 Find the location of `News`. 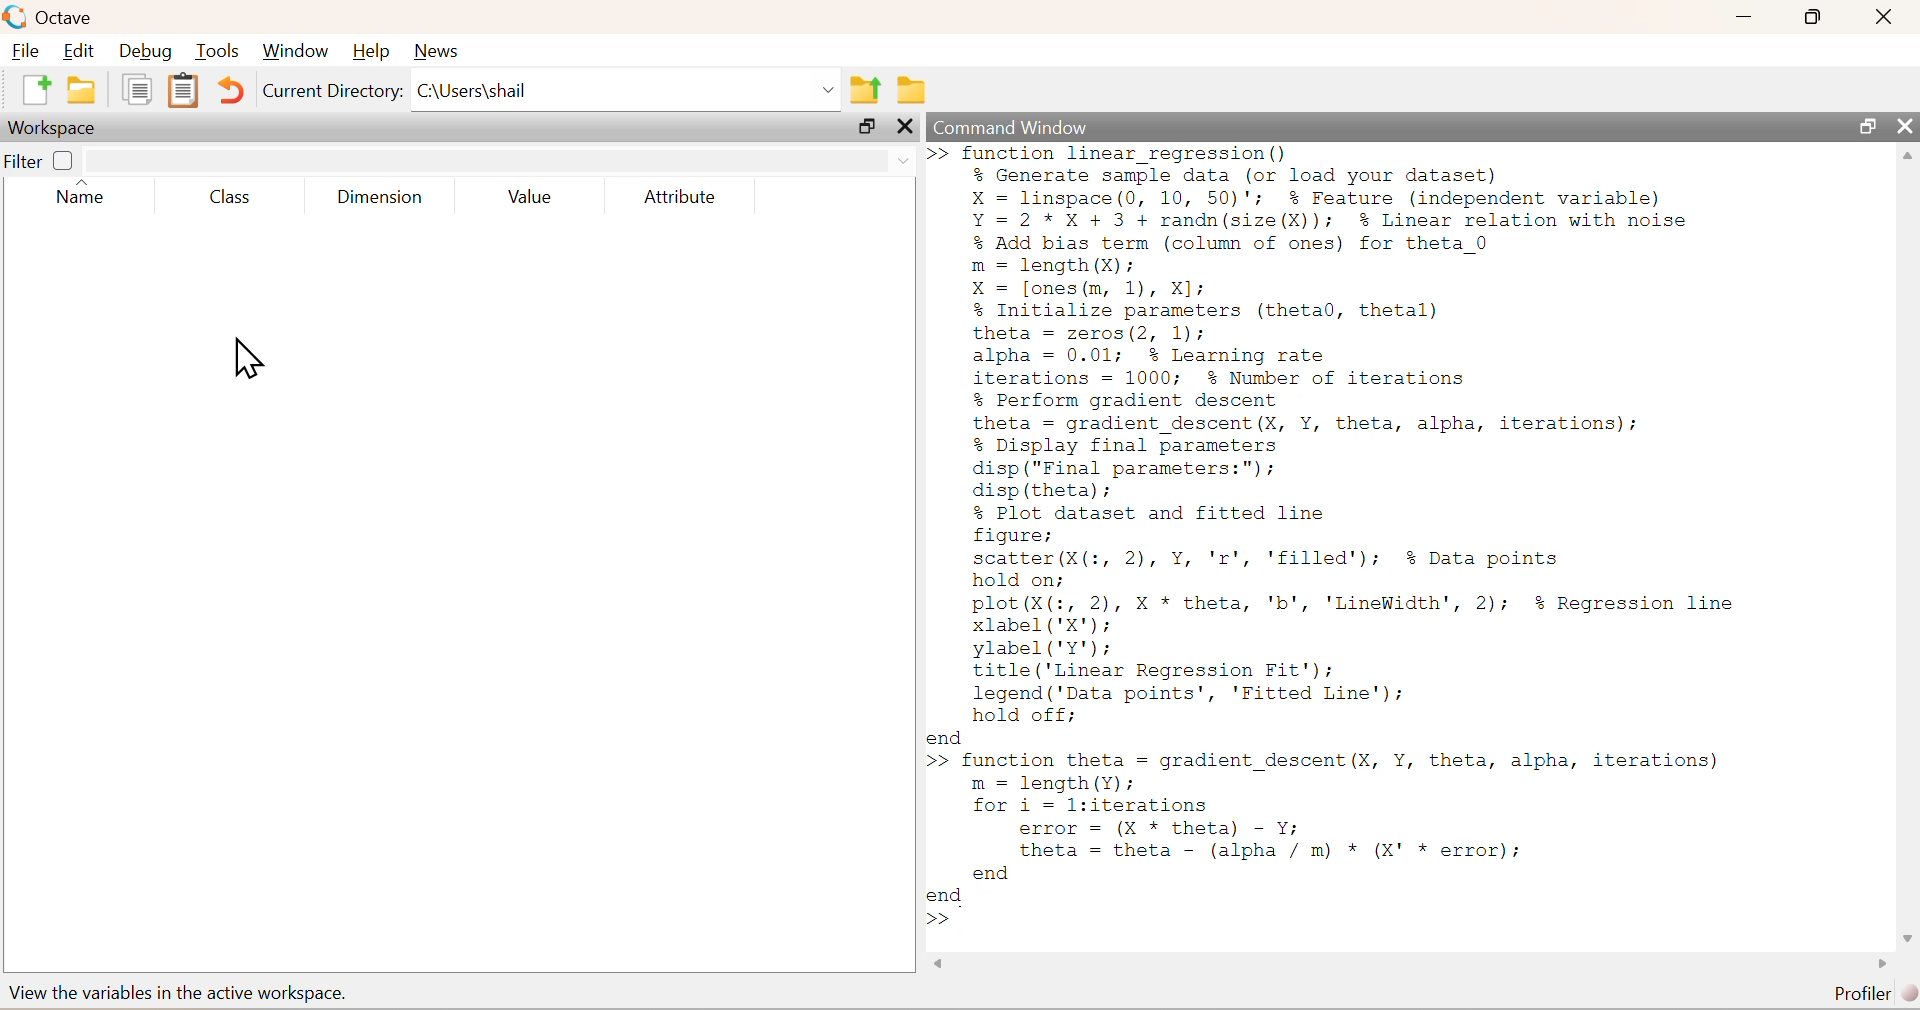

News is located at coordinates (434, 52).